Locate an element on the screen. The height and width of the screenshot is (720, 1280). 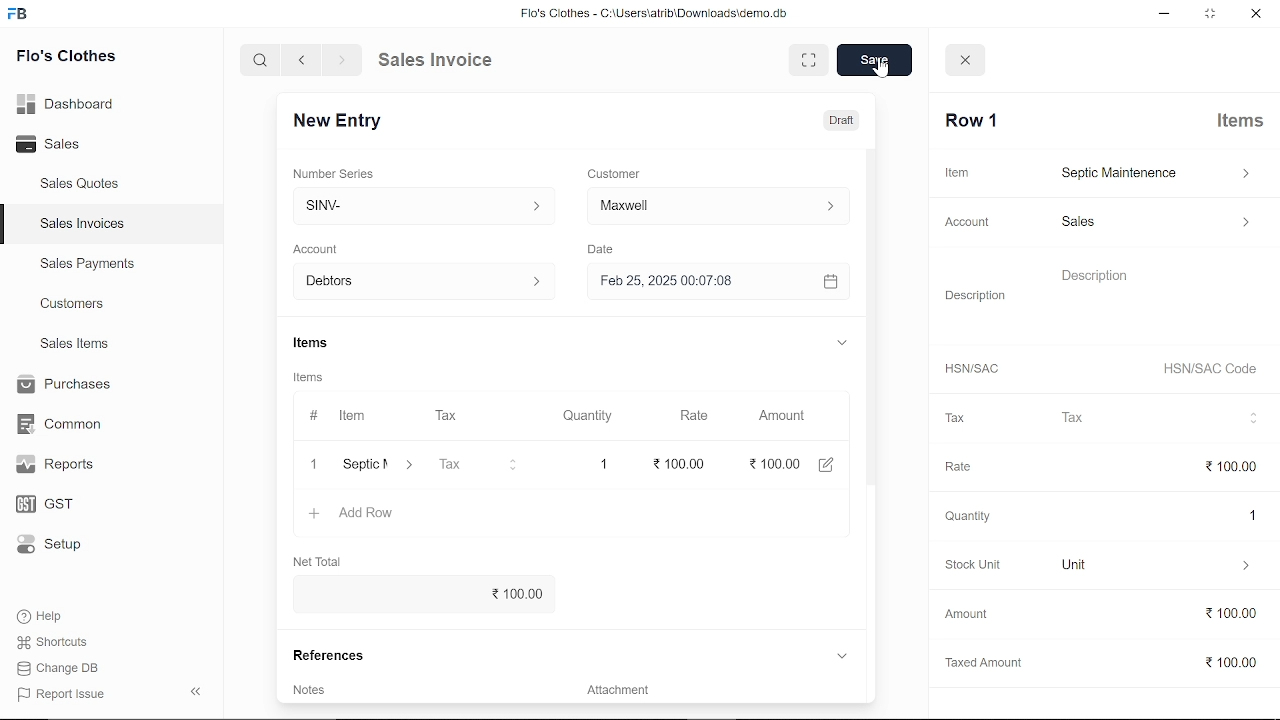
Draft is located at coordinates (843, 118).